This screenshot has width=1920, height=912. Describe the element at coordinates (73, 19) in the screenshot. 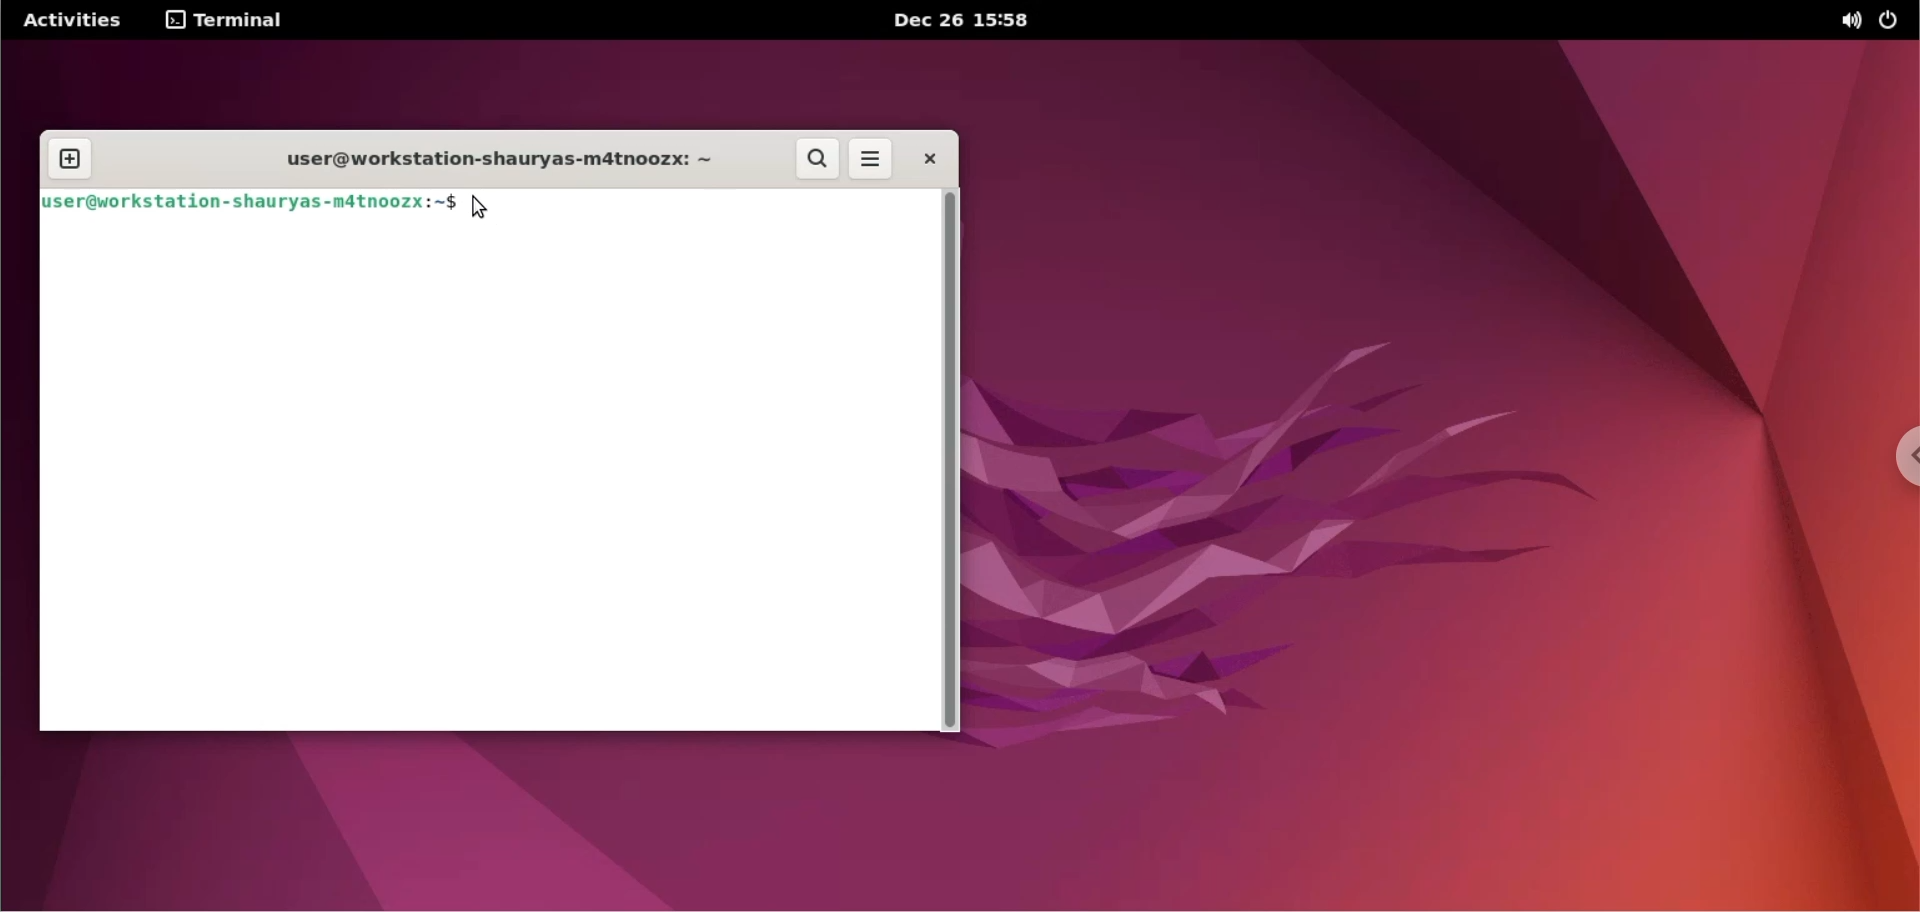

I see `Activities` at that location.